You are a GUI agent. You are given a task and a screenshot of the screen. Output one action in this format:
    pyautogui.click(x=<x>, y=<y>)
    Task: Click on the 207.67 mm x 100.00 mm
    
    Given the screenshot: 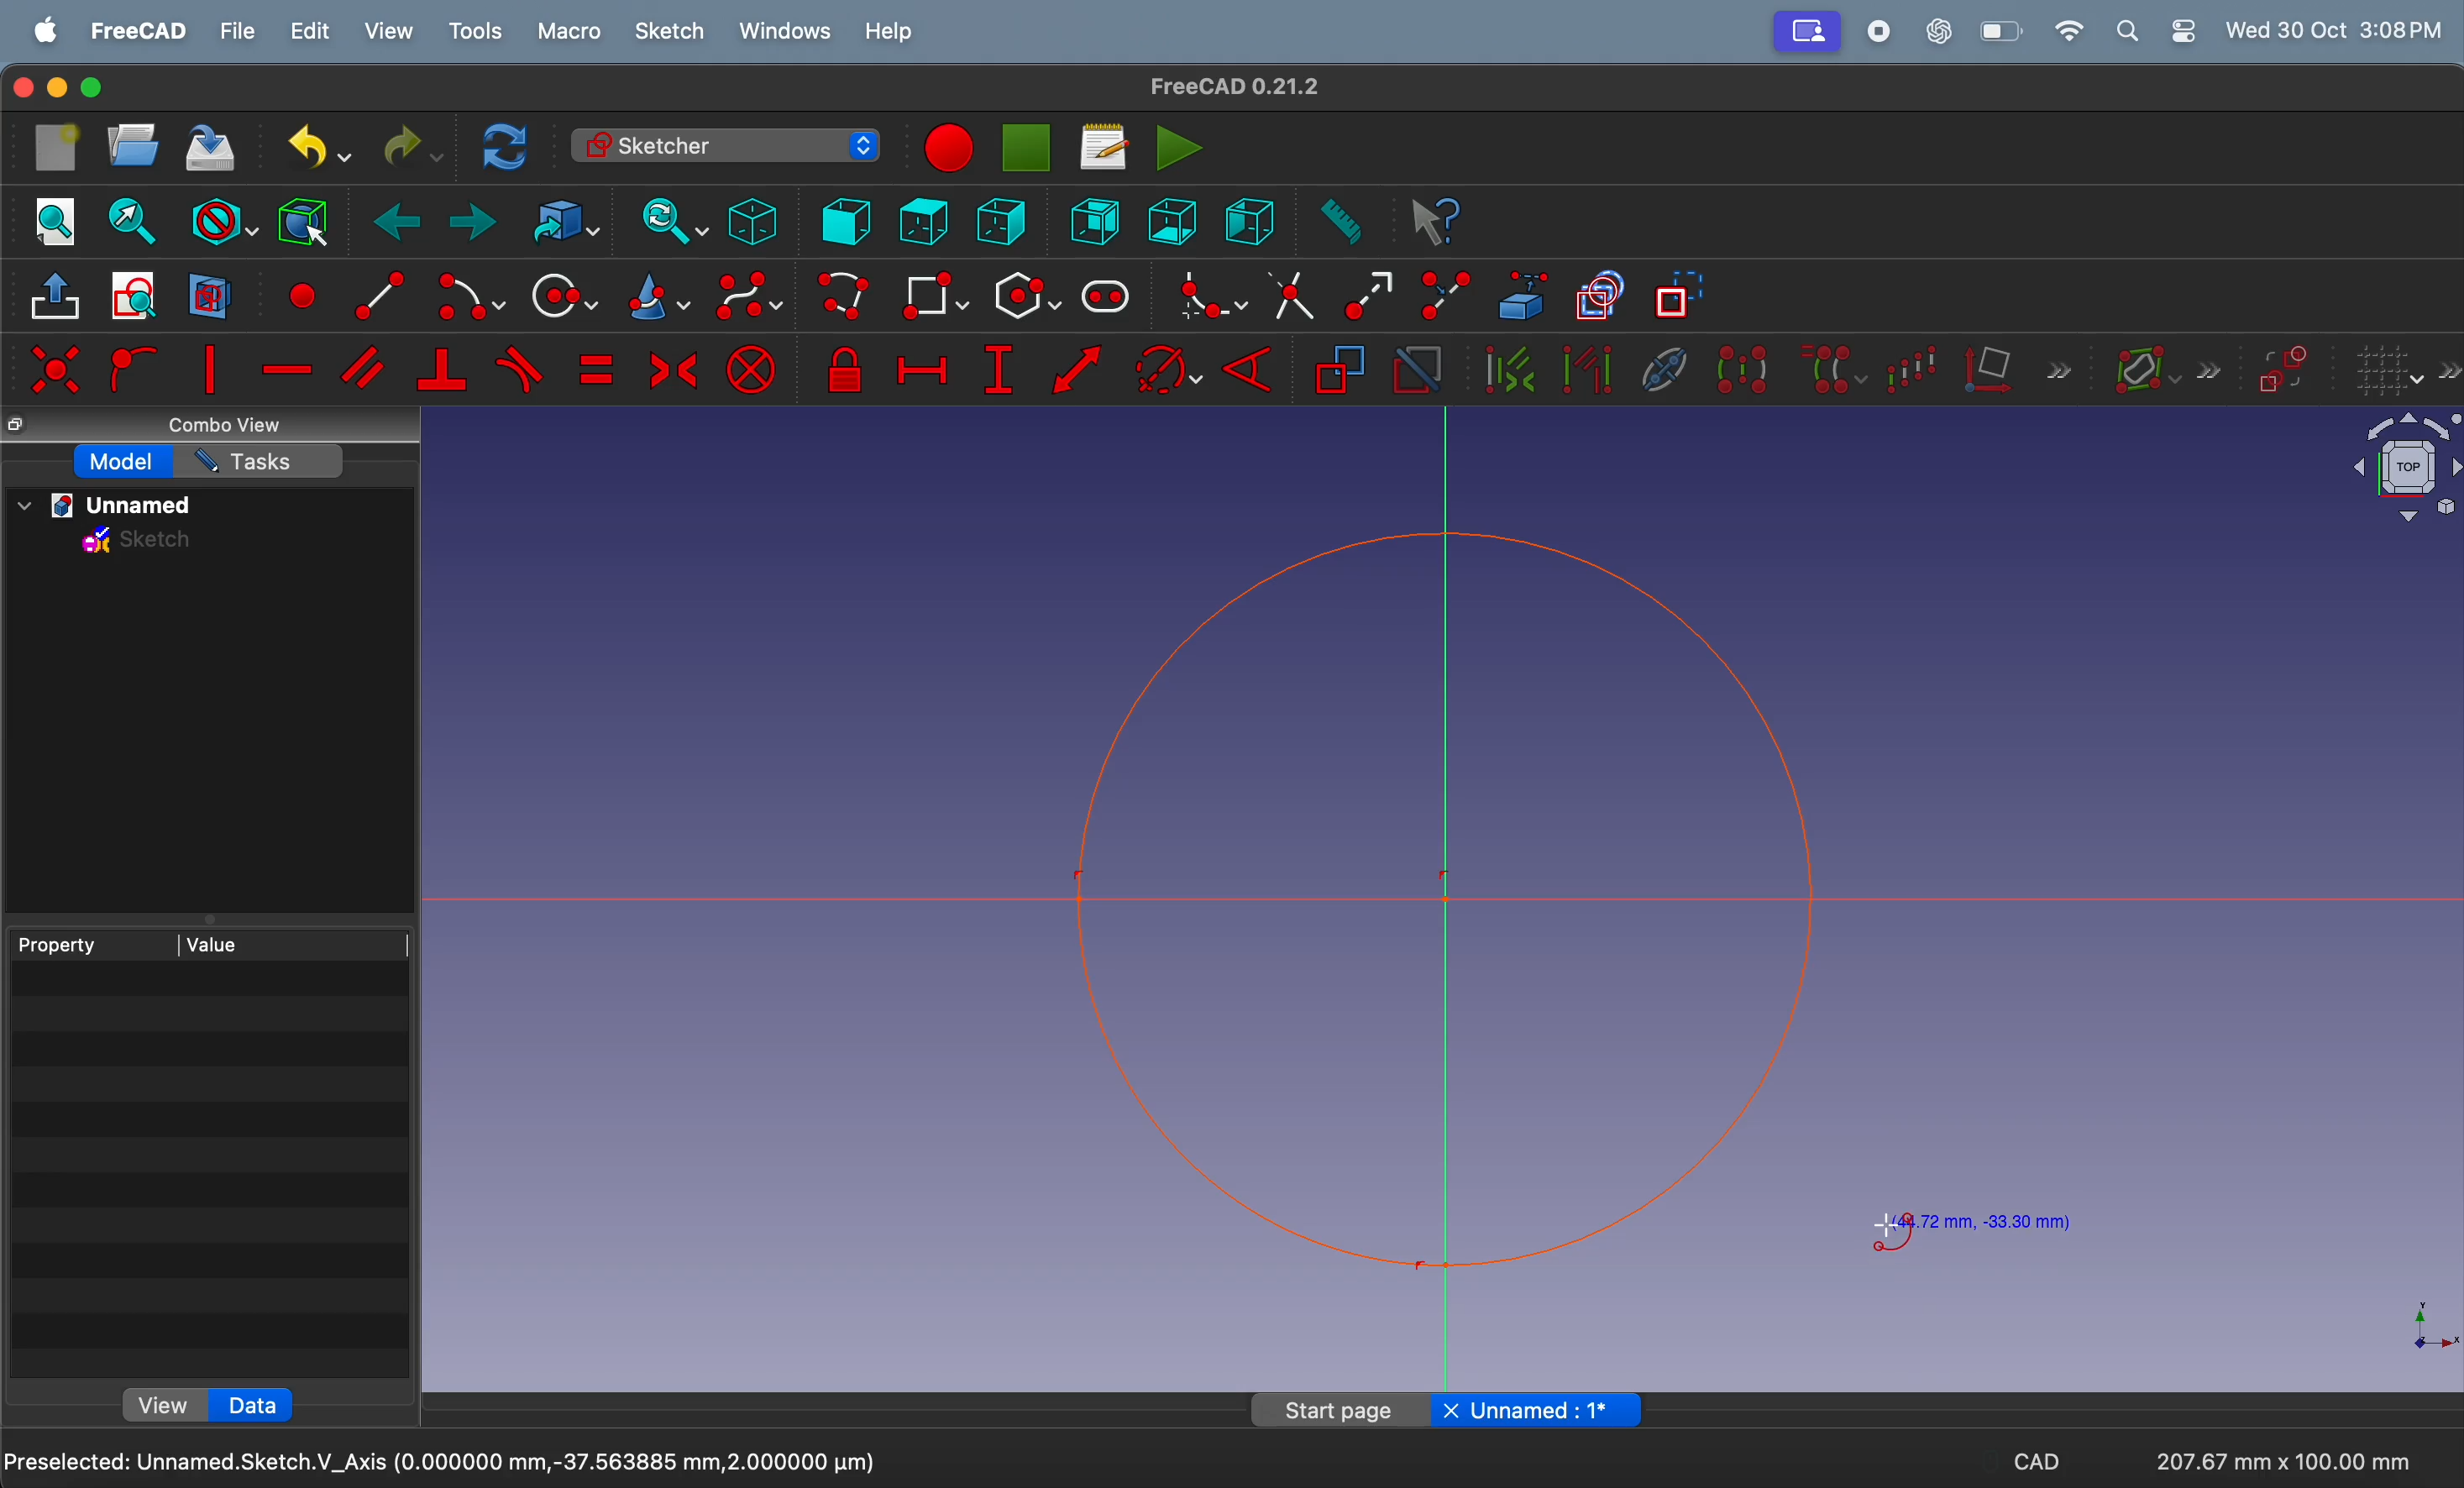 What is the action you would take?
    pyautogui.click(x=2280, y=1461)
    